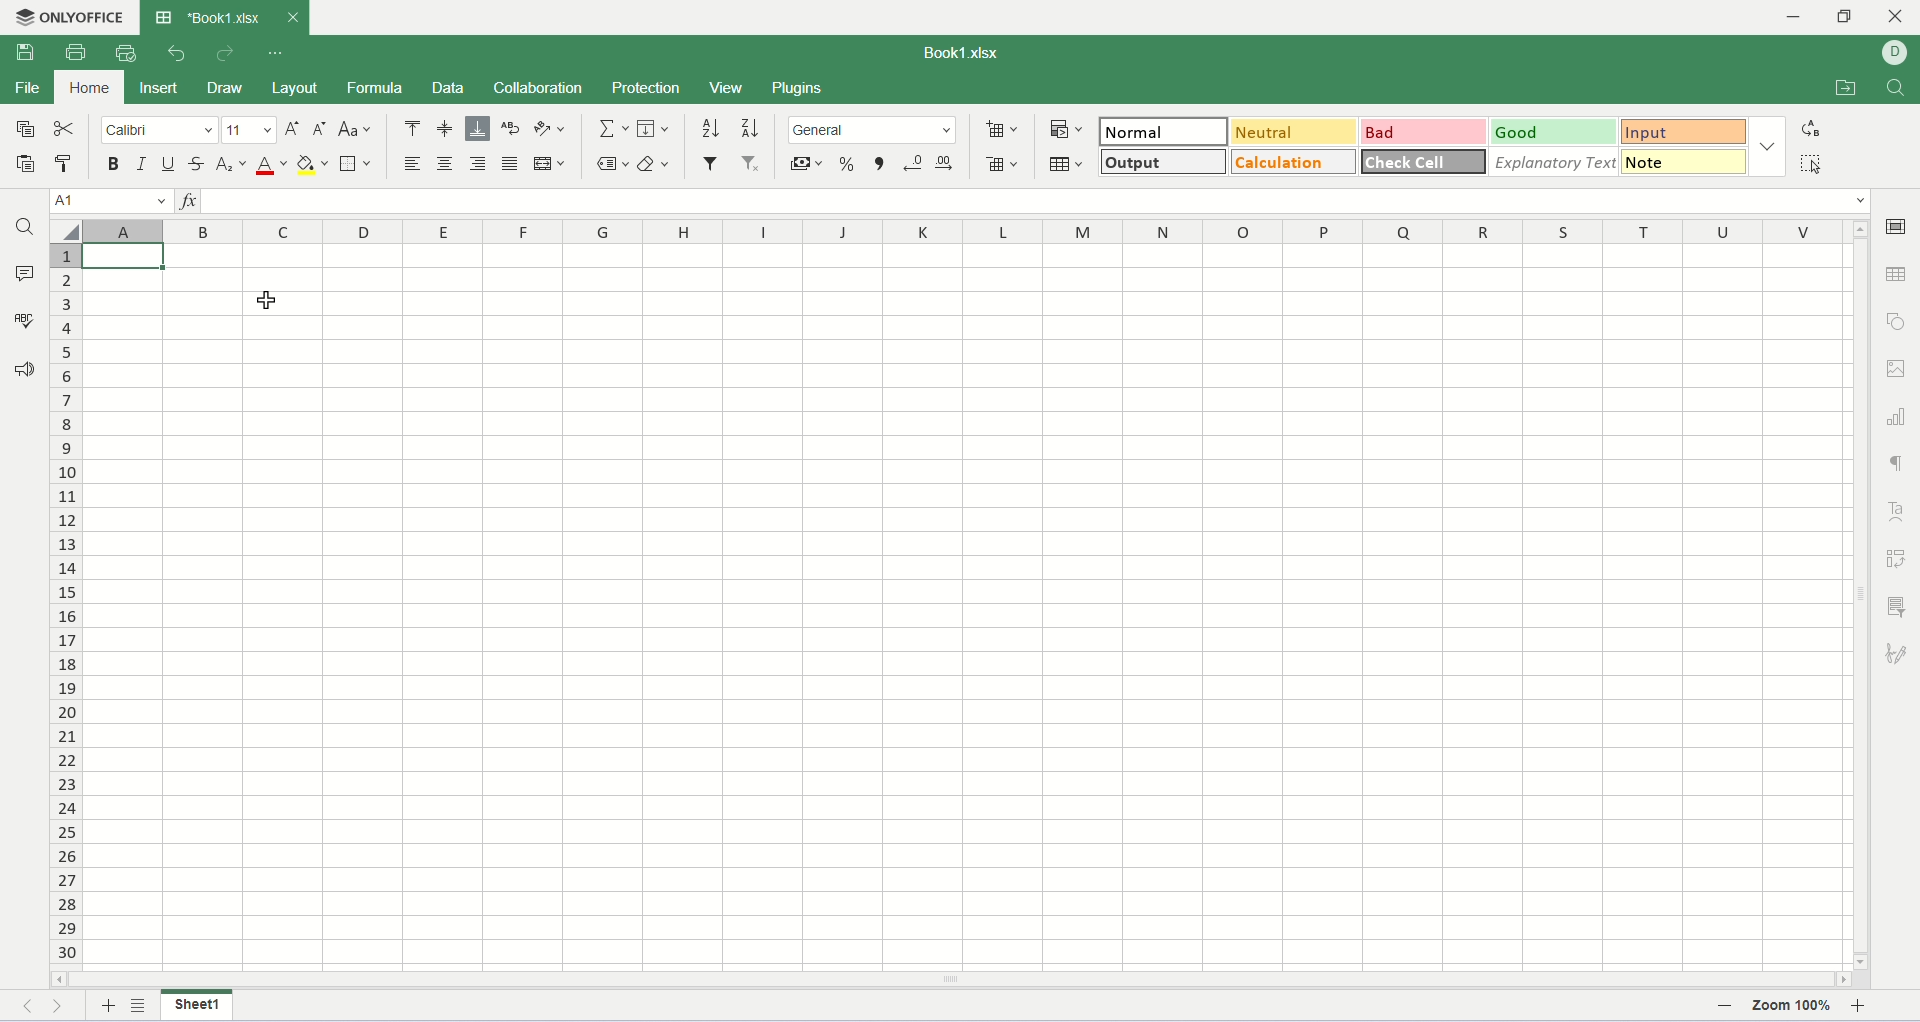 Image resolution: width=1920 pixels, height=1022 pixels. I want to click on backgroun color, so click(314, 163).